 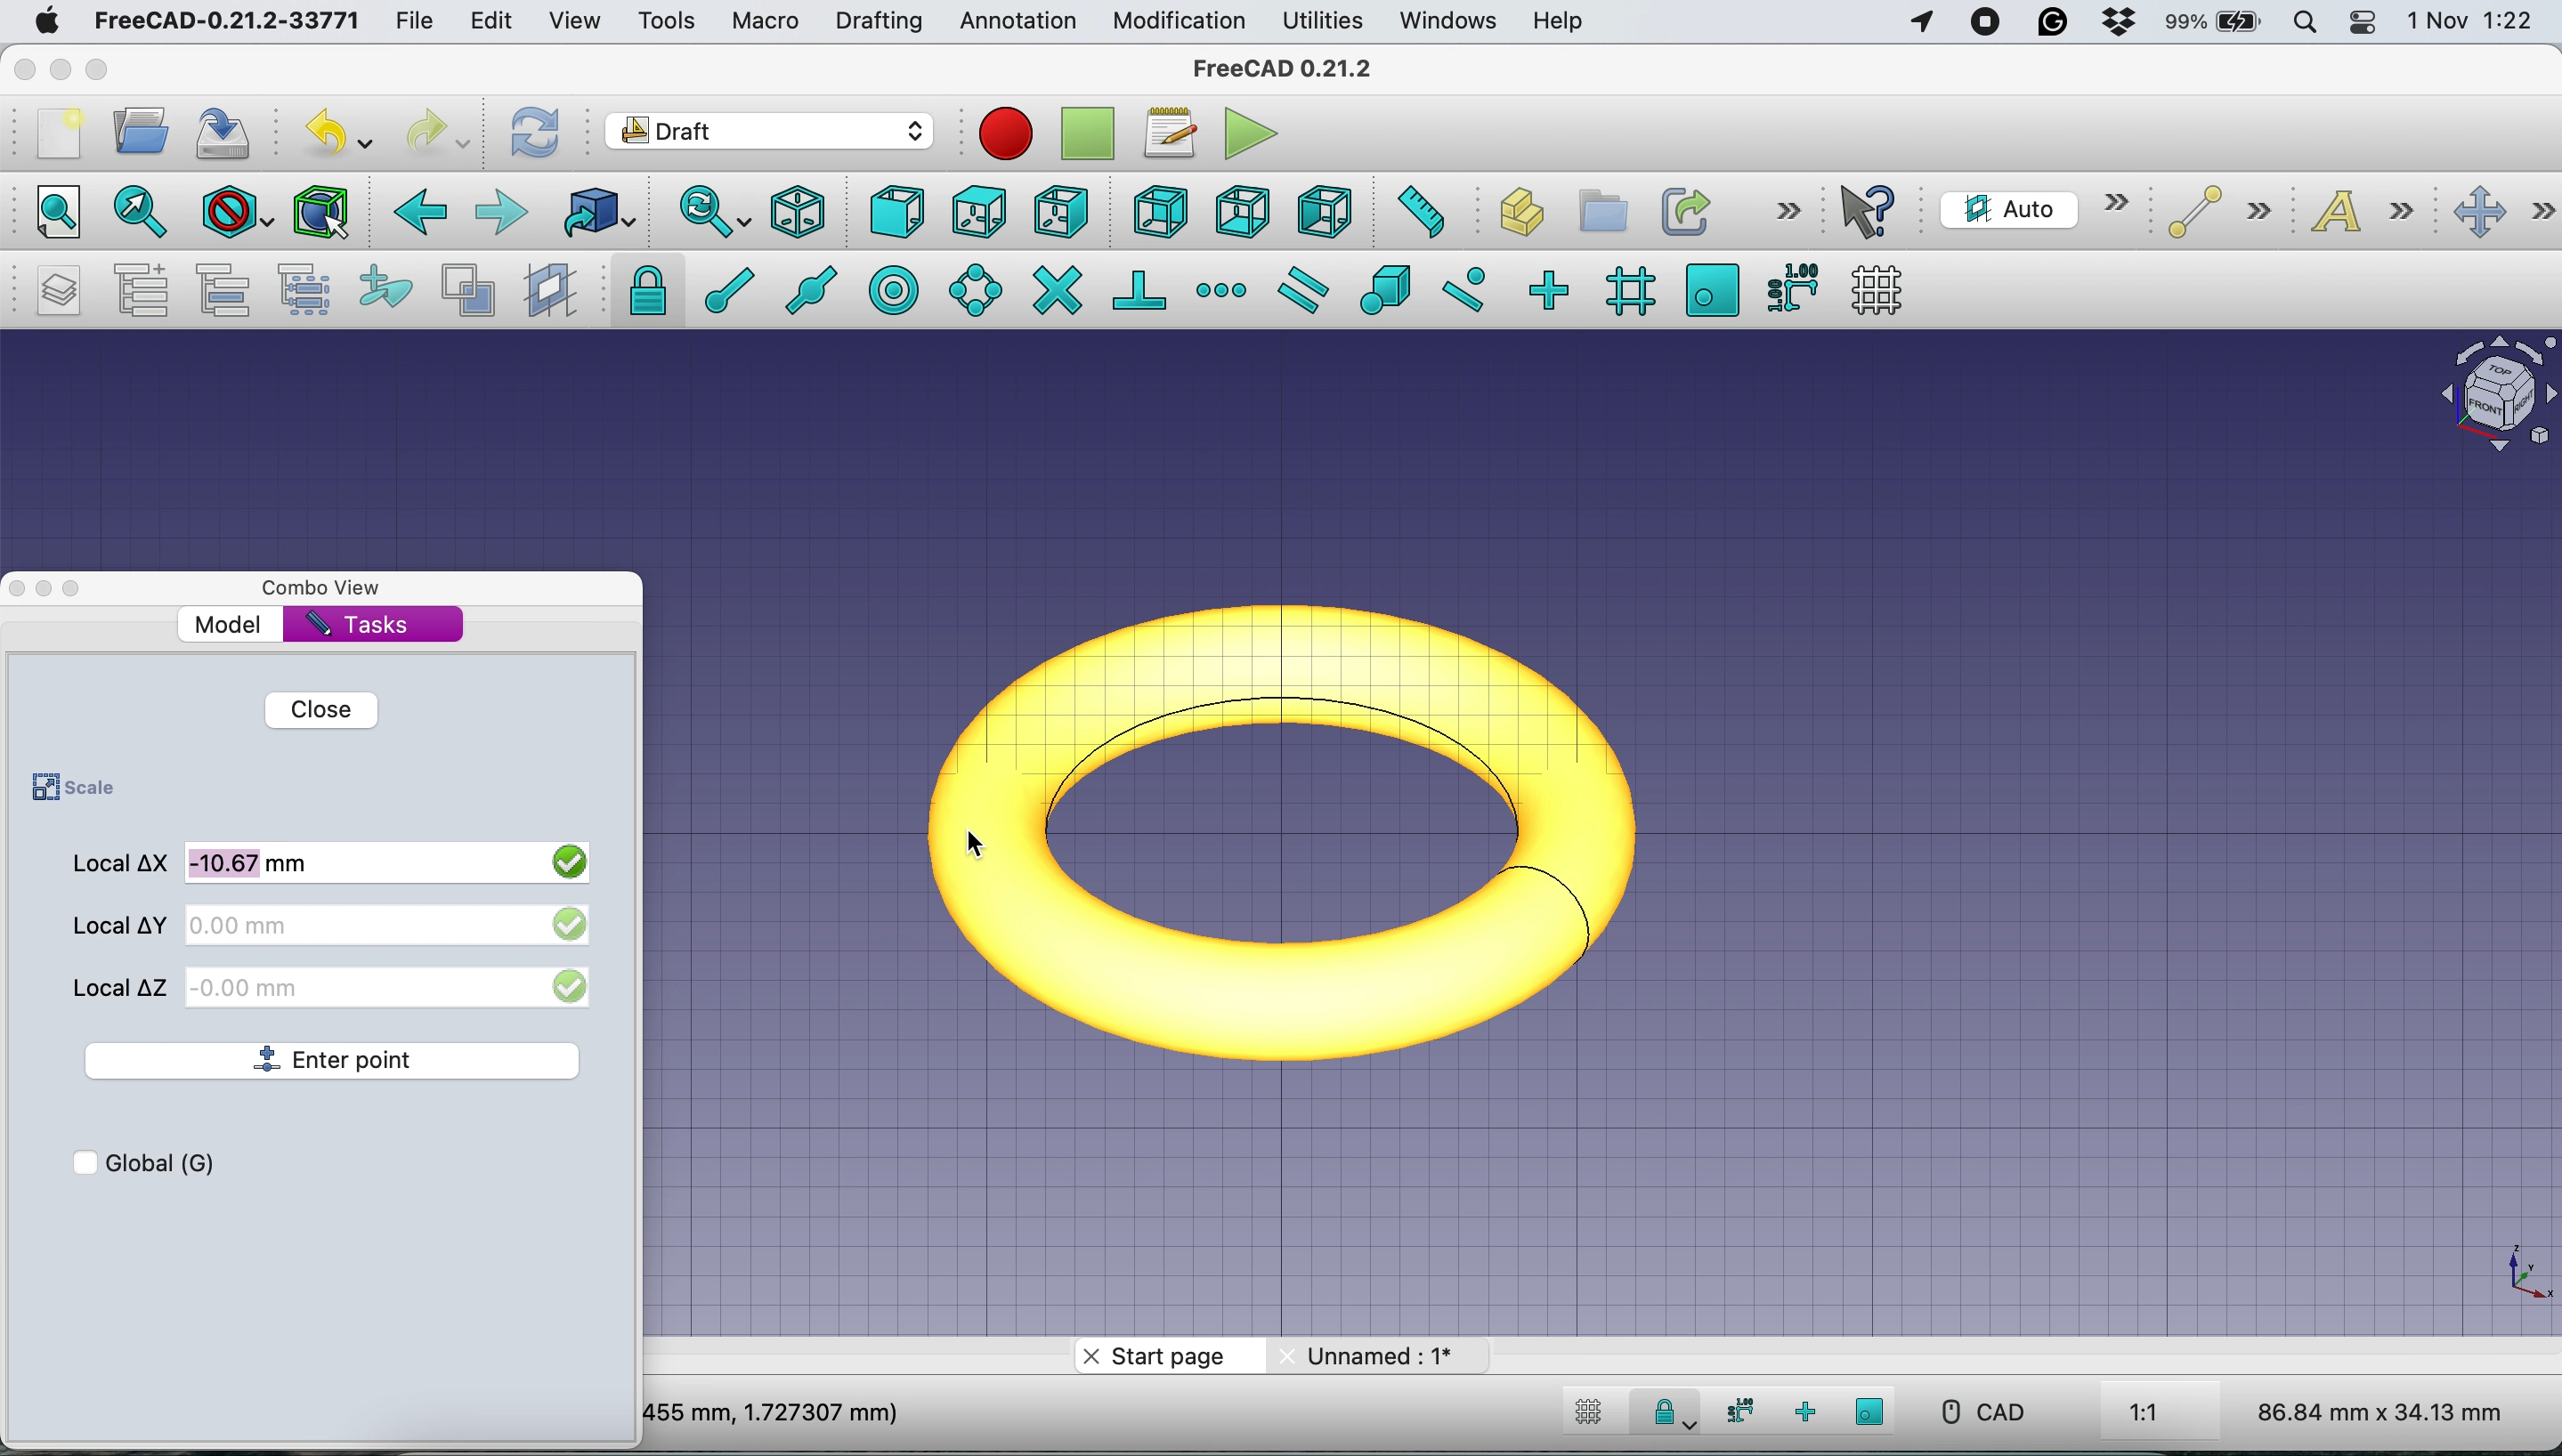 I want to click on go to linked object, so click(x=596, y=211).